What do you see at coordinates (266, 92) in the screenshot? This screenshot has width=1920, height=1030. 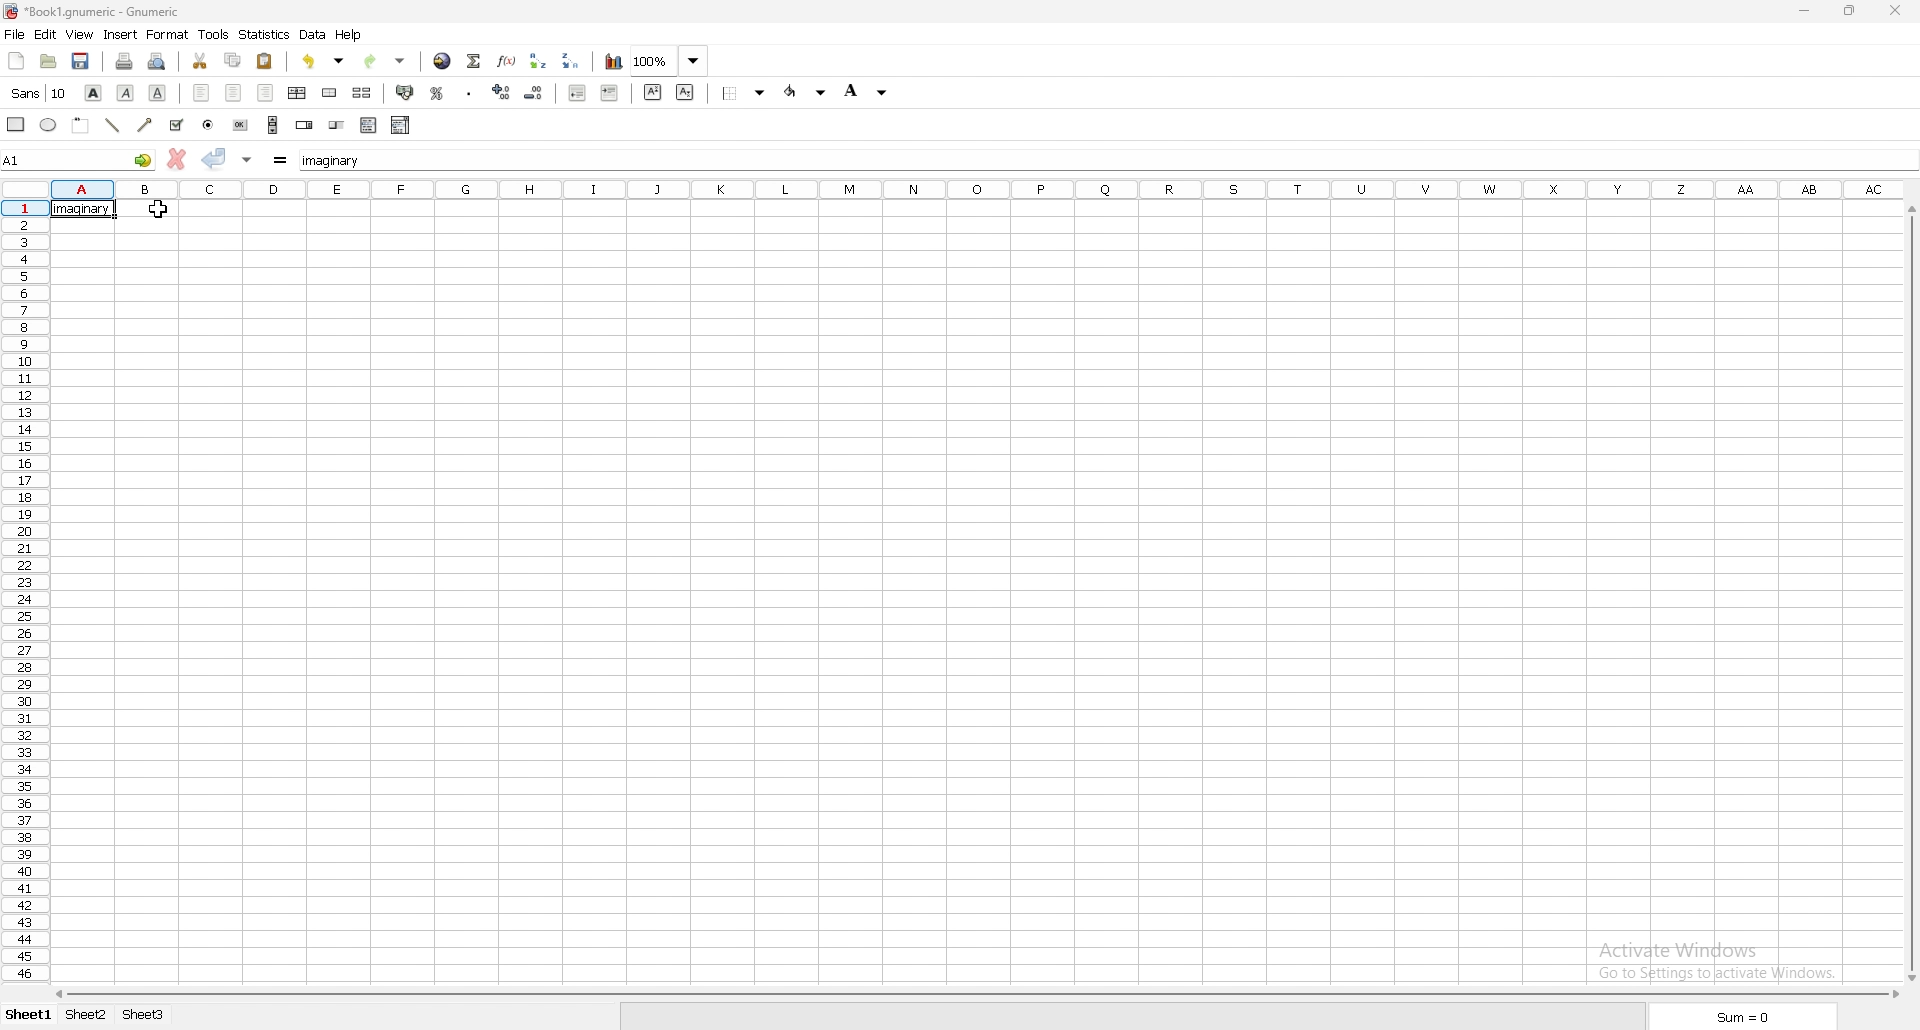 I see `right align` at bounding box center [266, 92].